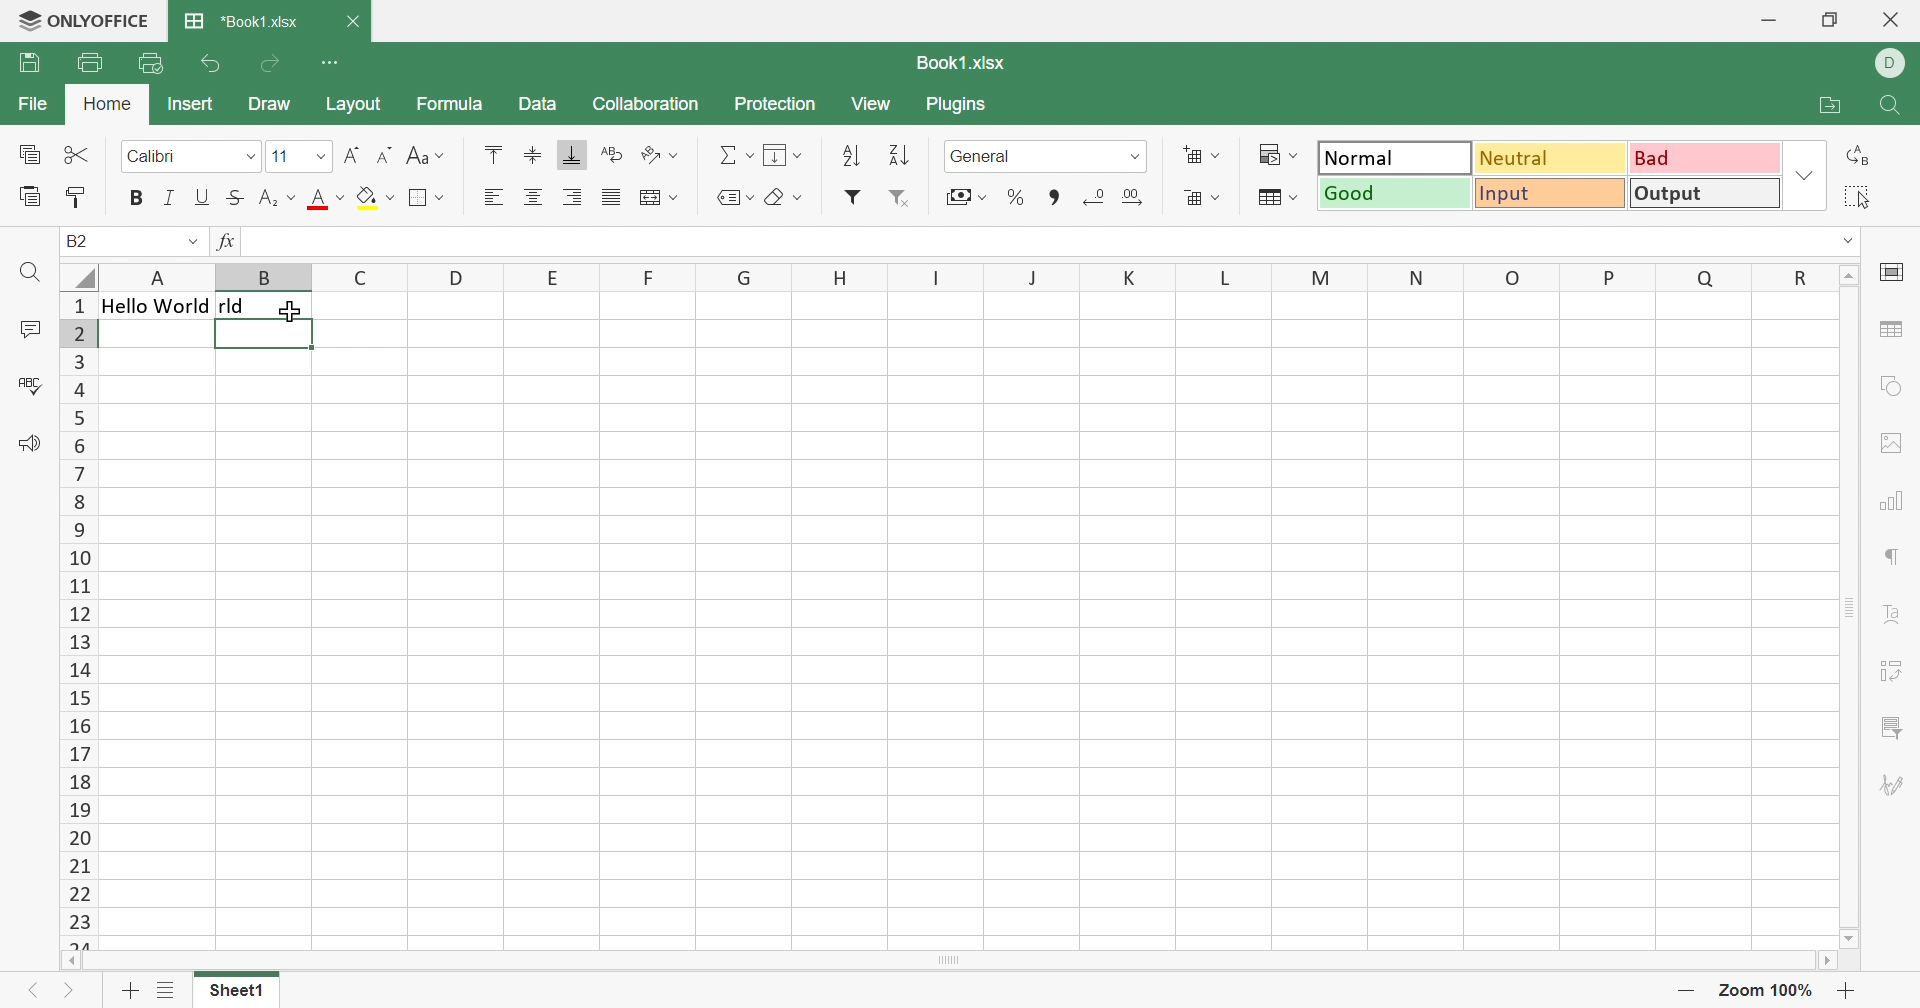 This screenshot has height=1008, width=1920. I want to click on Strikethrough, so click(234, 195).